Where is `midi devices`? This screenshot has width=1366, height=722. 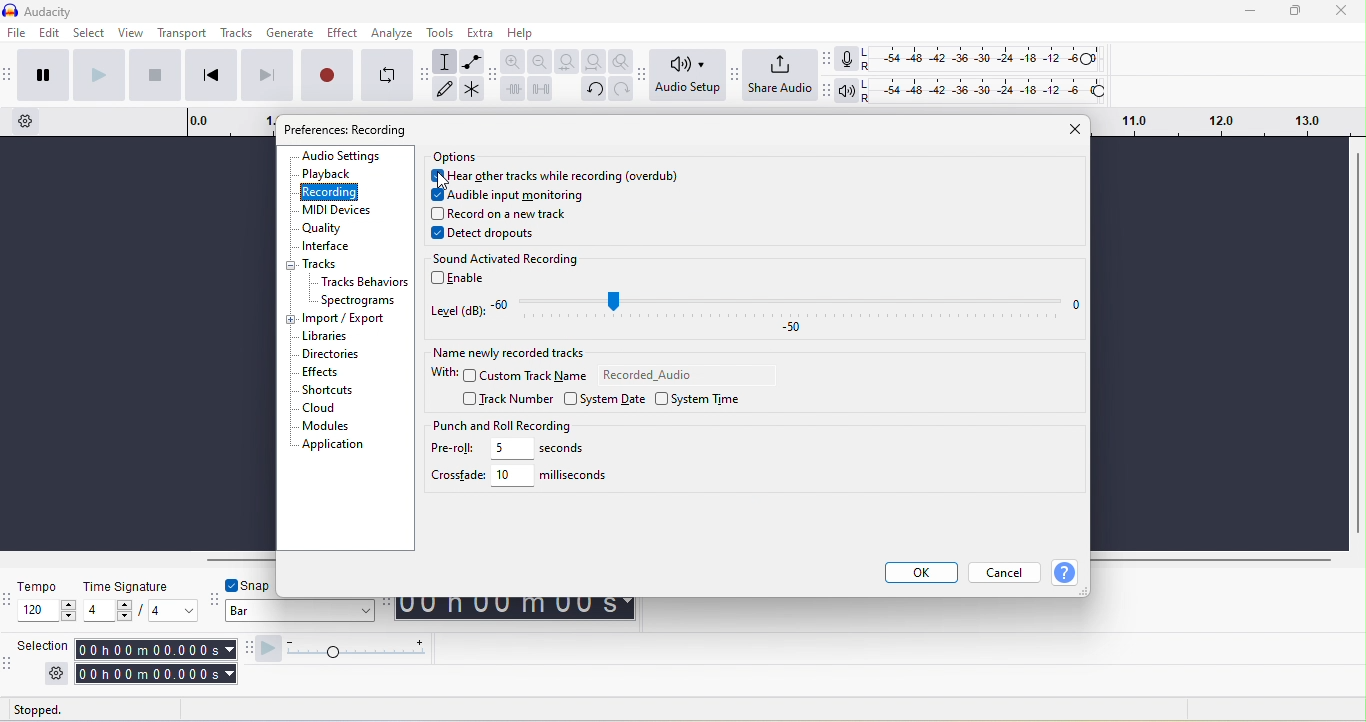 midi devices is located at coordinates (334, 209).